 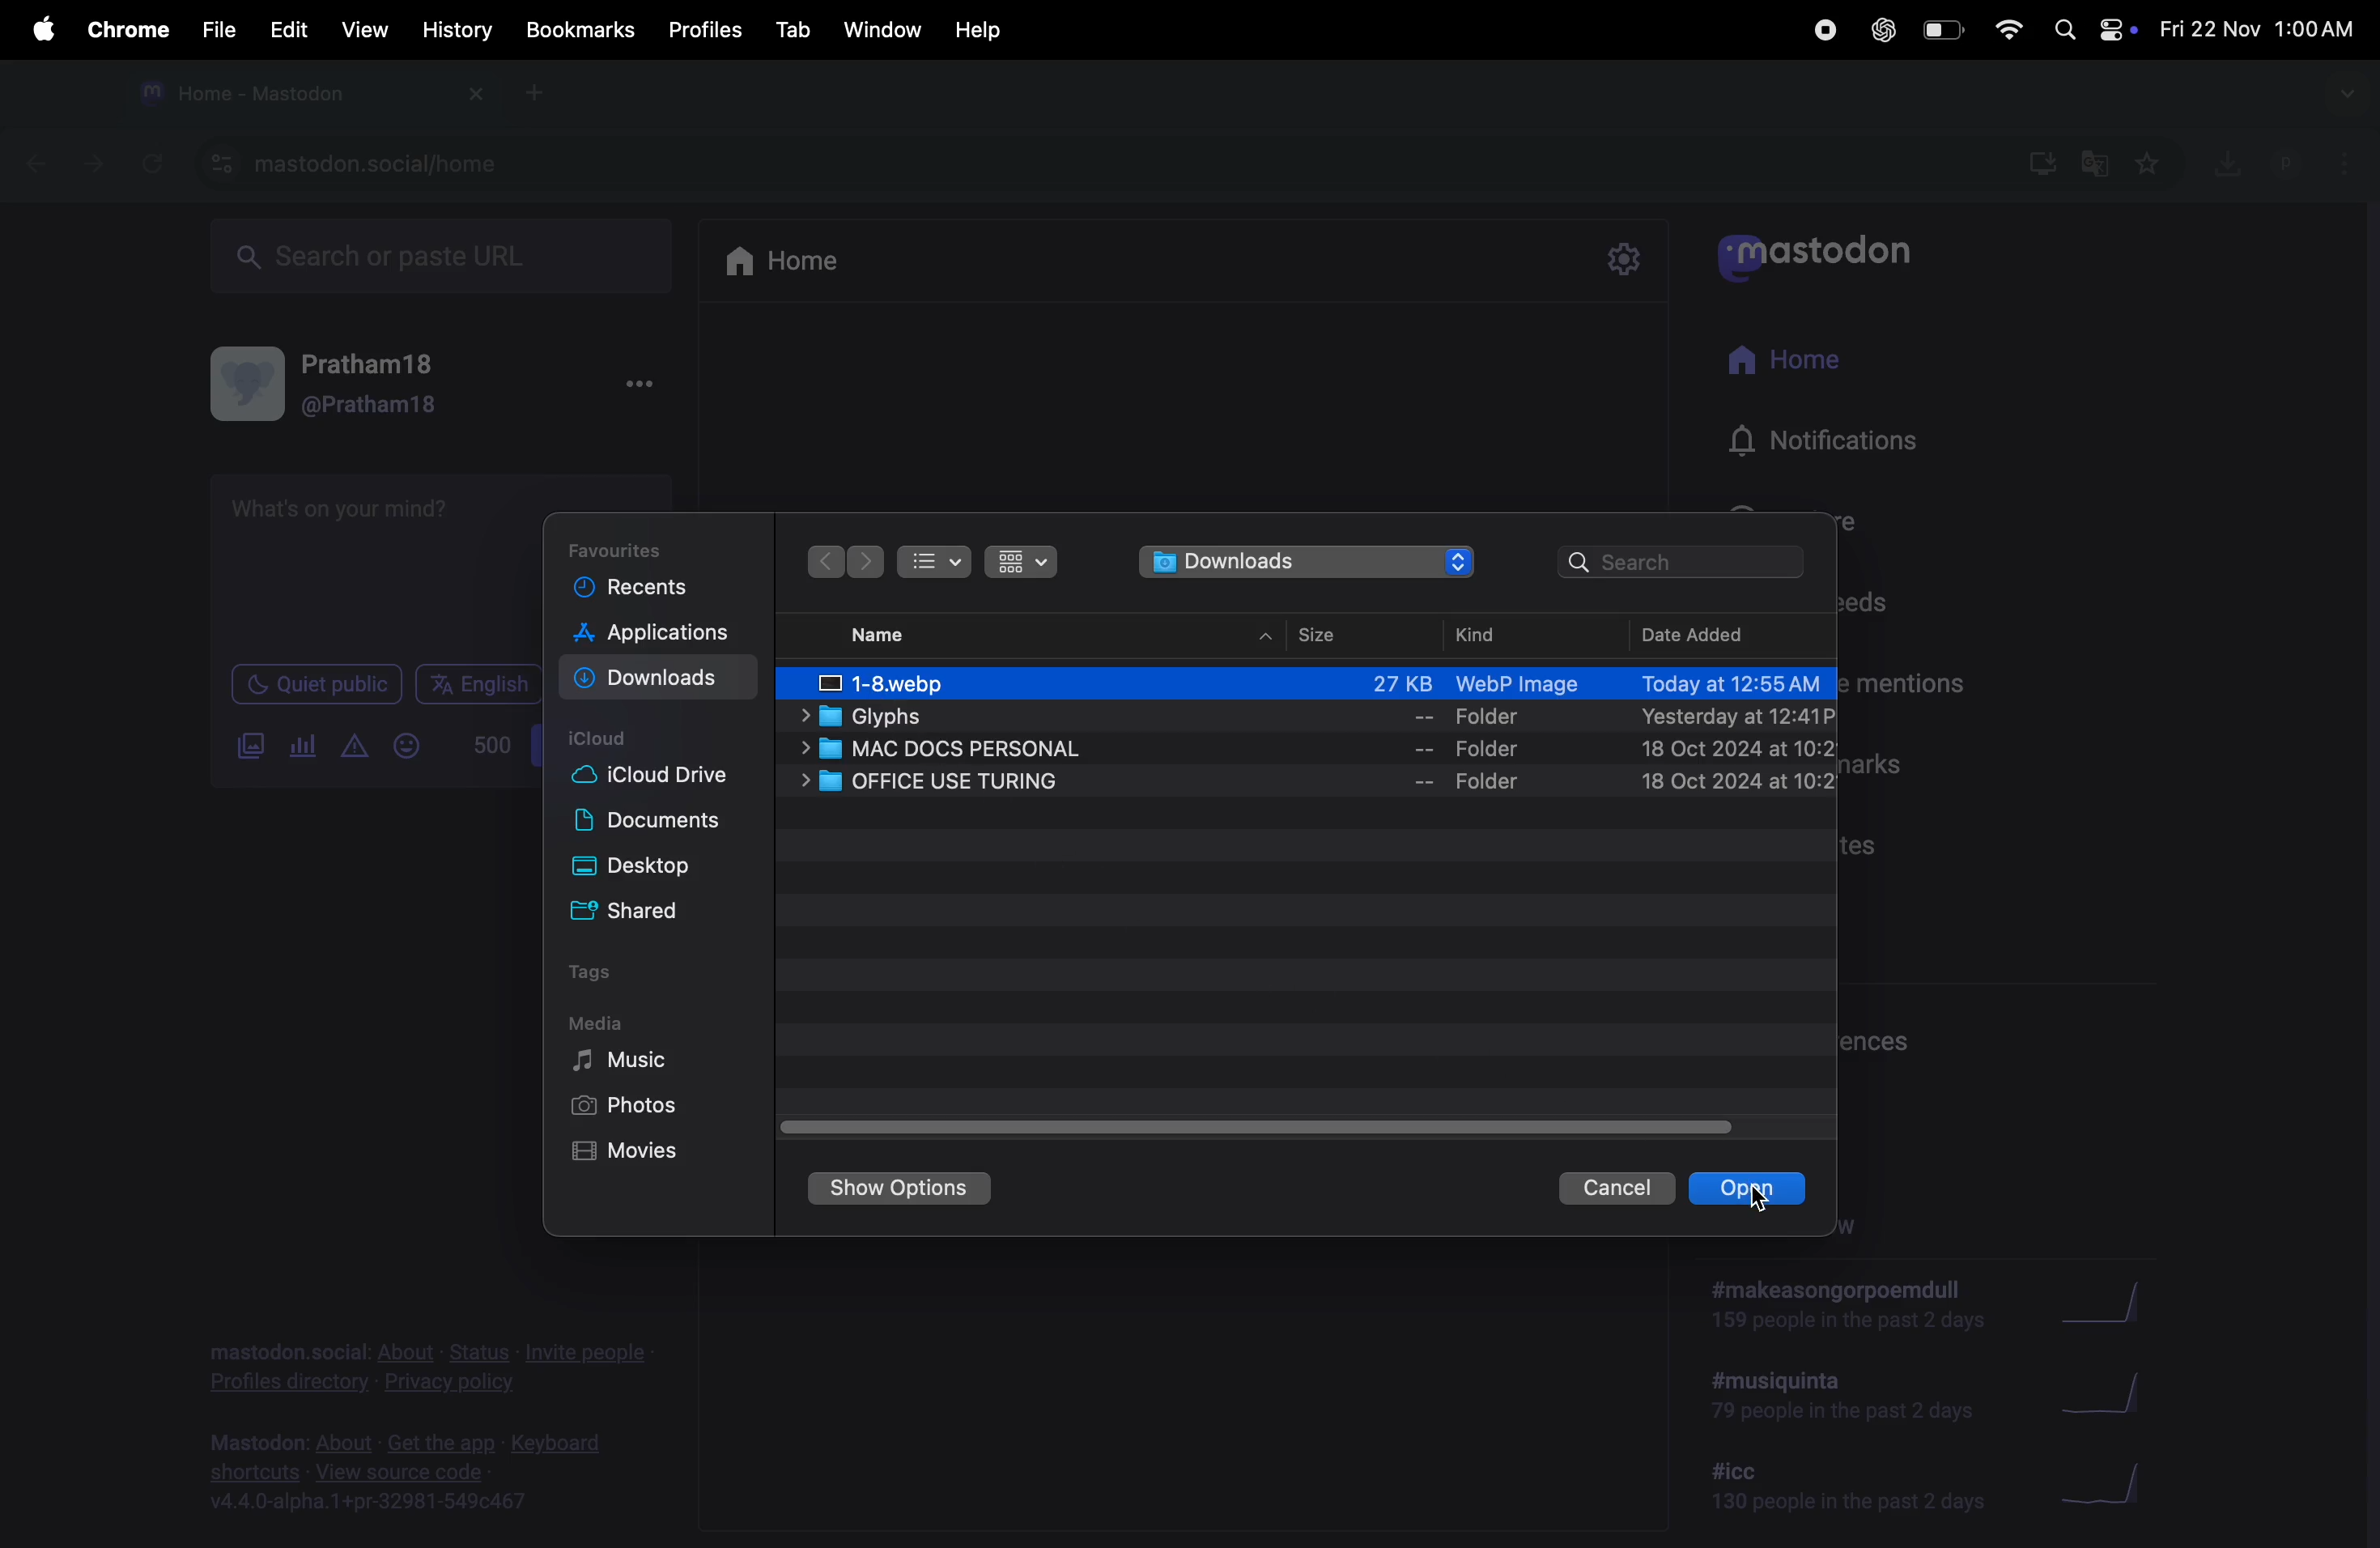 What do you see at coordinates (1940, 32) in the screenshot?
I see `battery` at bounding box center [1940, 32].